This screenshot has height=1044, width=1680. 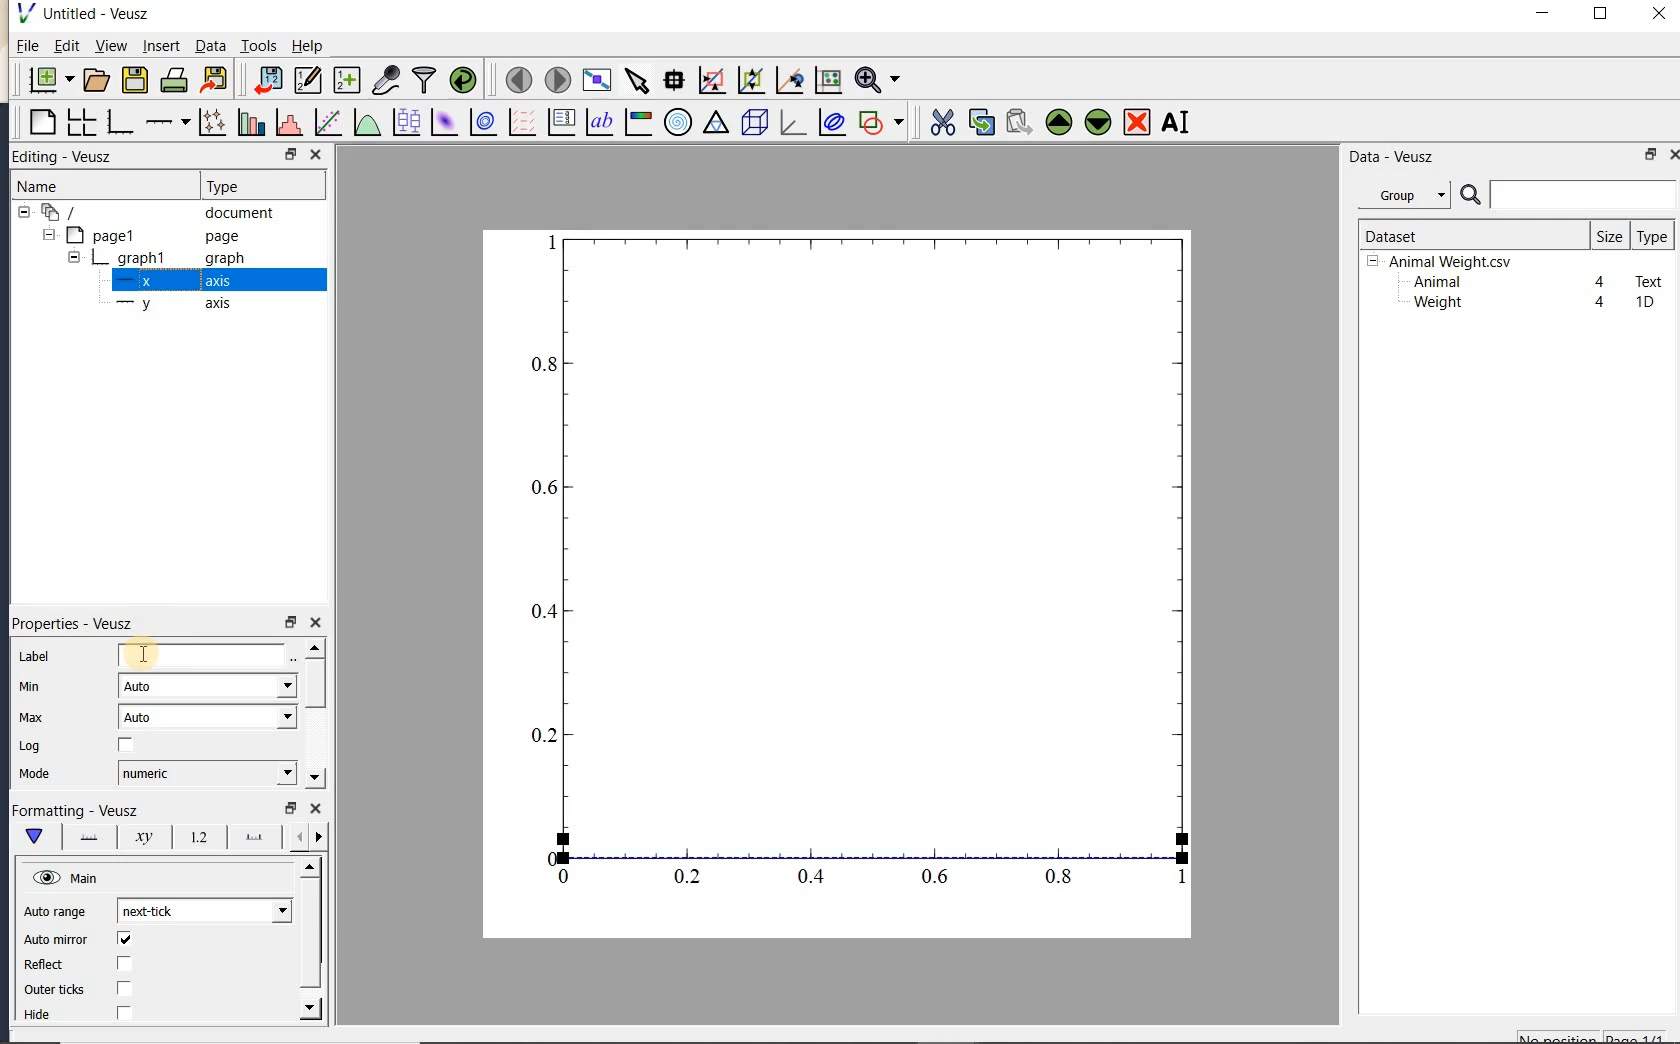 I want to click on Mode, so click(x=34, y=775).